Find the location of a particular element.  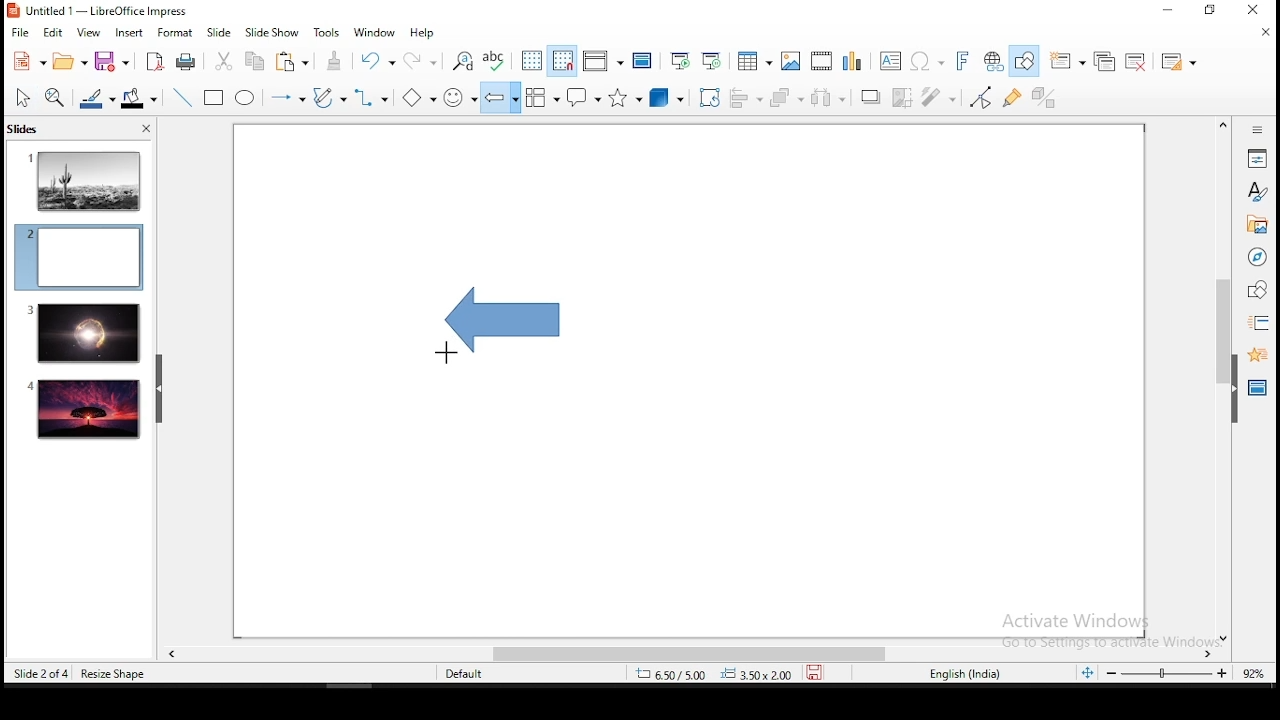

toggle extrusiuon is located at coordinates (1046, 97).